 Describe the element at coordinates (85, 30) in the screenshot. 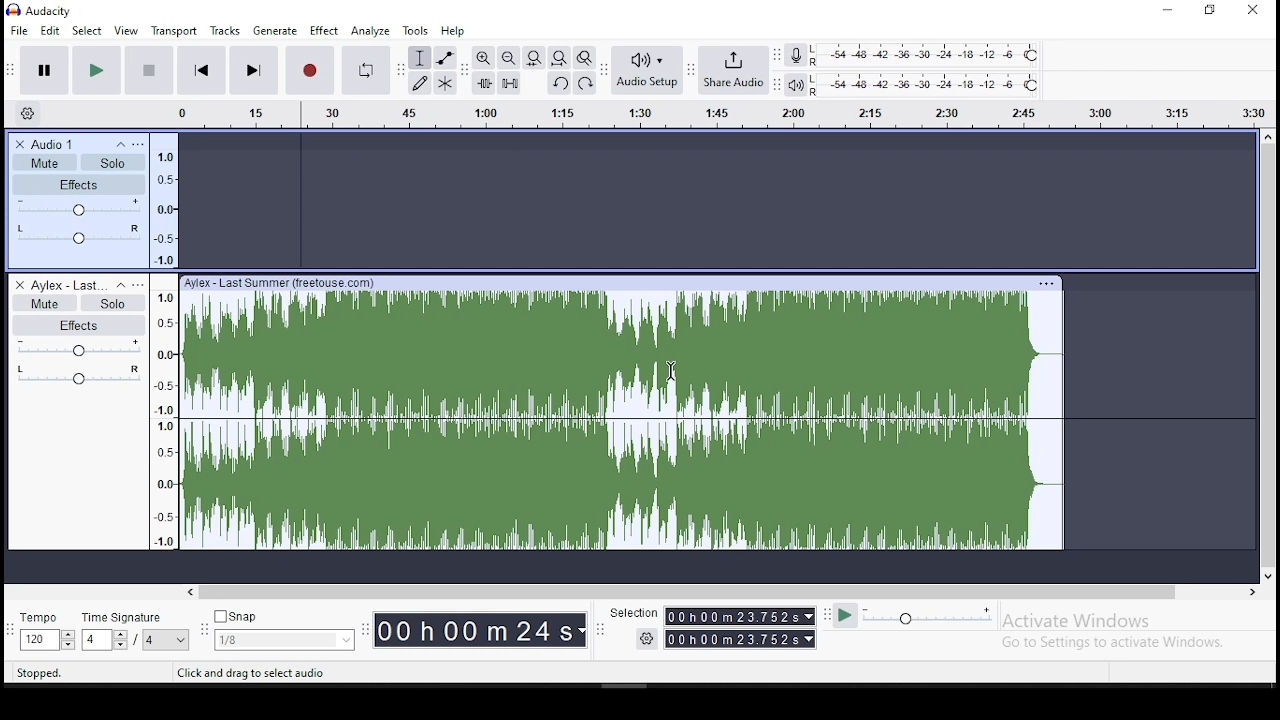

I see `select` at that location.